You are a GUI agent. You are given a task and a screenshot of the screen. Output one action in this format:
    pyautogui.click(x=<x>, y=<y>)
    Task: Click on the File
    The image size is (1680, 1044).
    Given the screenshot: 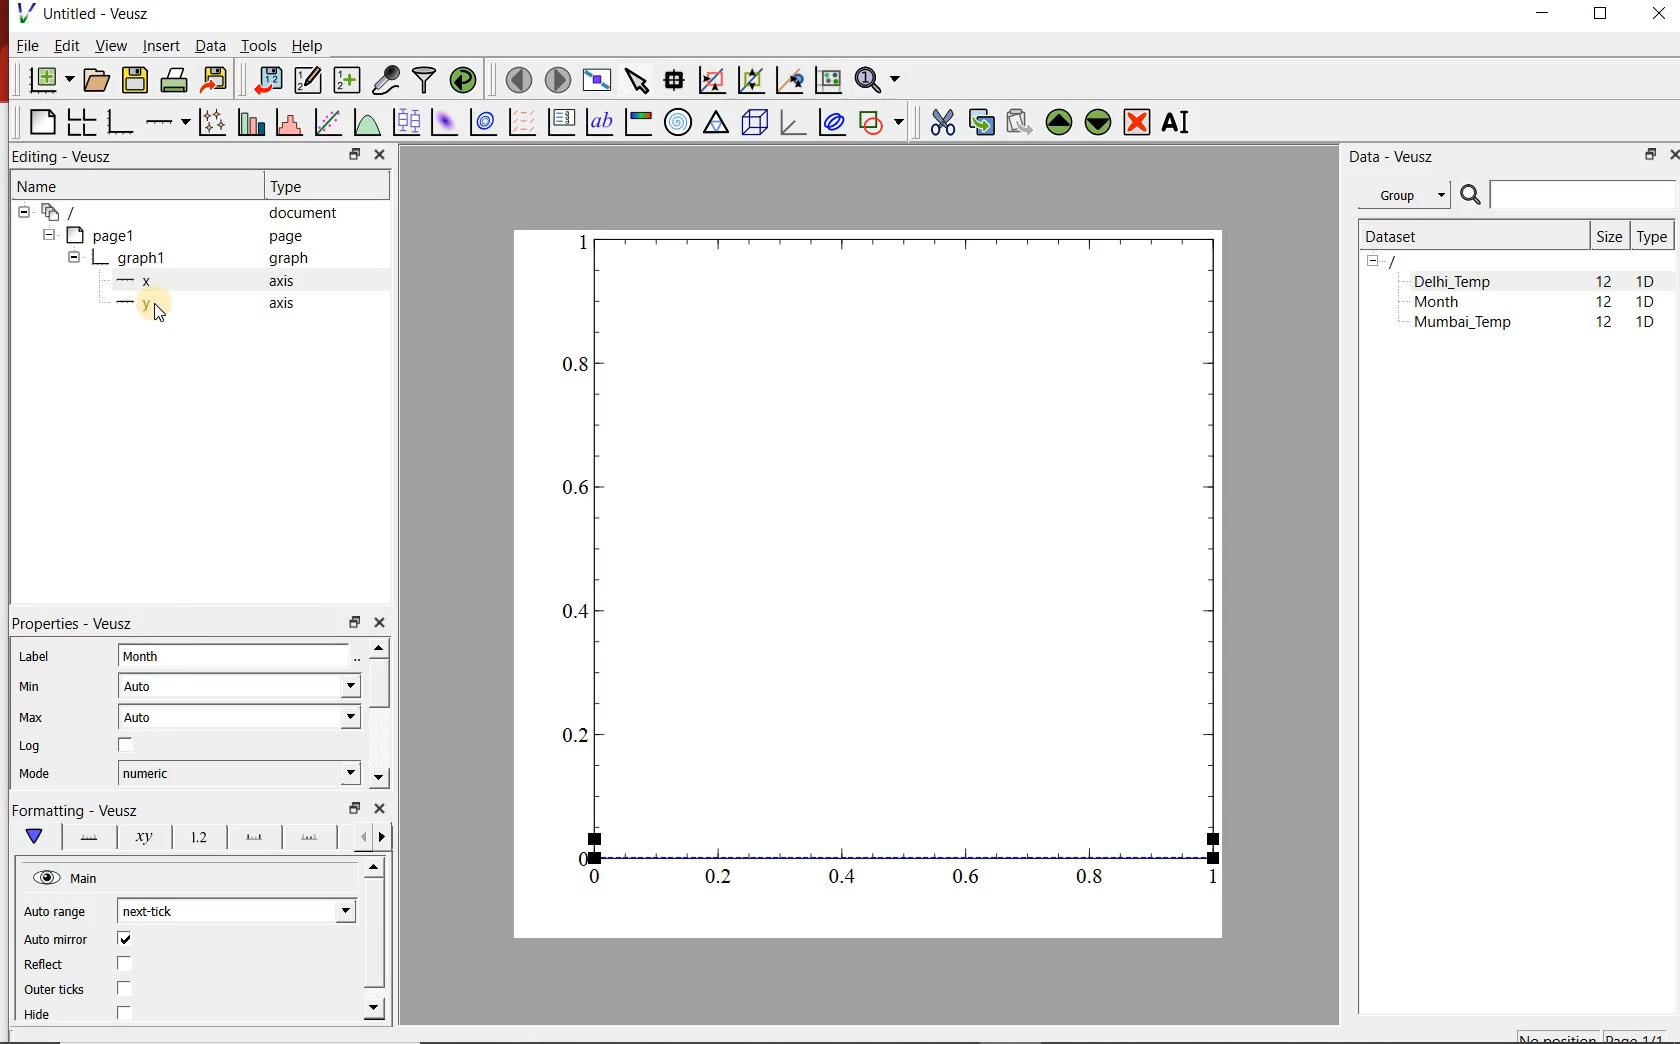 What is the action you would take?
    pyautogui.click(x=26, y=45)
    